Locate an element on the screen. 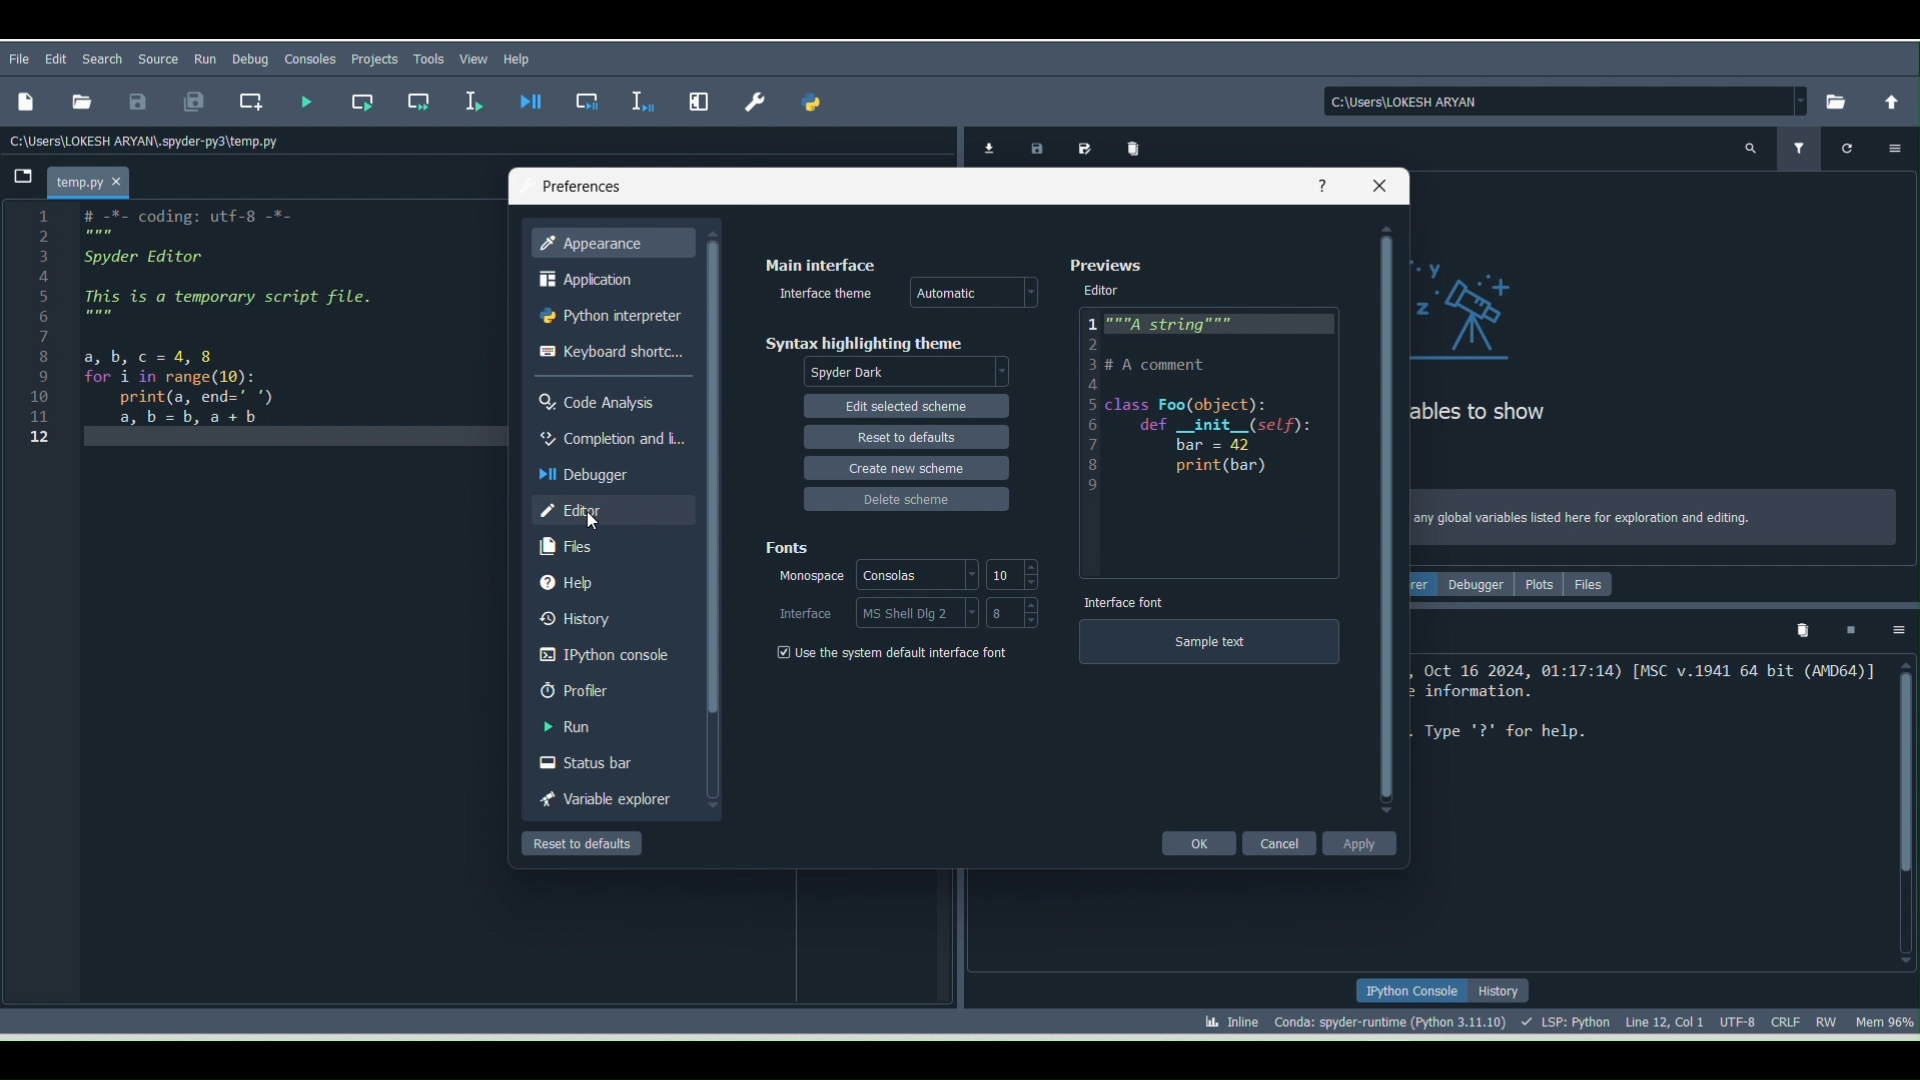 This screenshot has width=1920, height=1080. Preferences is located at coordinates (580, 187).